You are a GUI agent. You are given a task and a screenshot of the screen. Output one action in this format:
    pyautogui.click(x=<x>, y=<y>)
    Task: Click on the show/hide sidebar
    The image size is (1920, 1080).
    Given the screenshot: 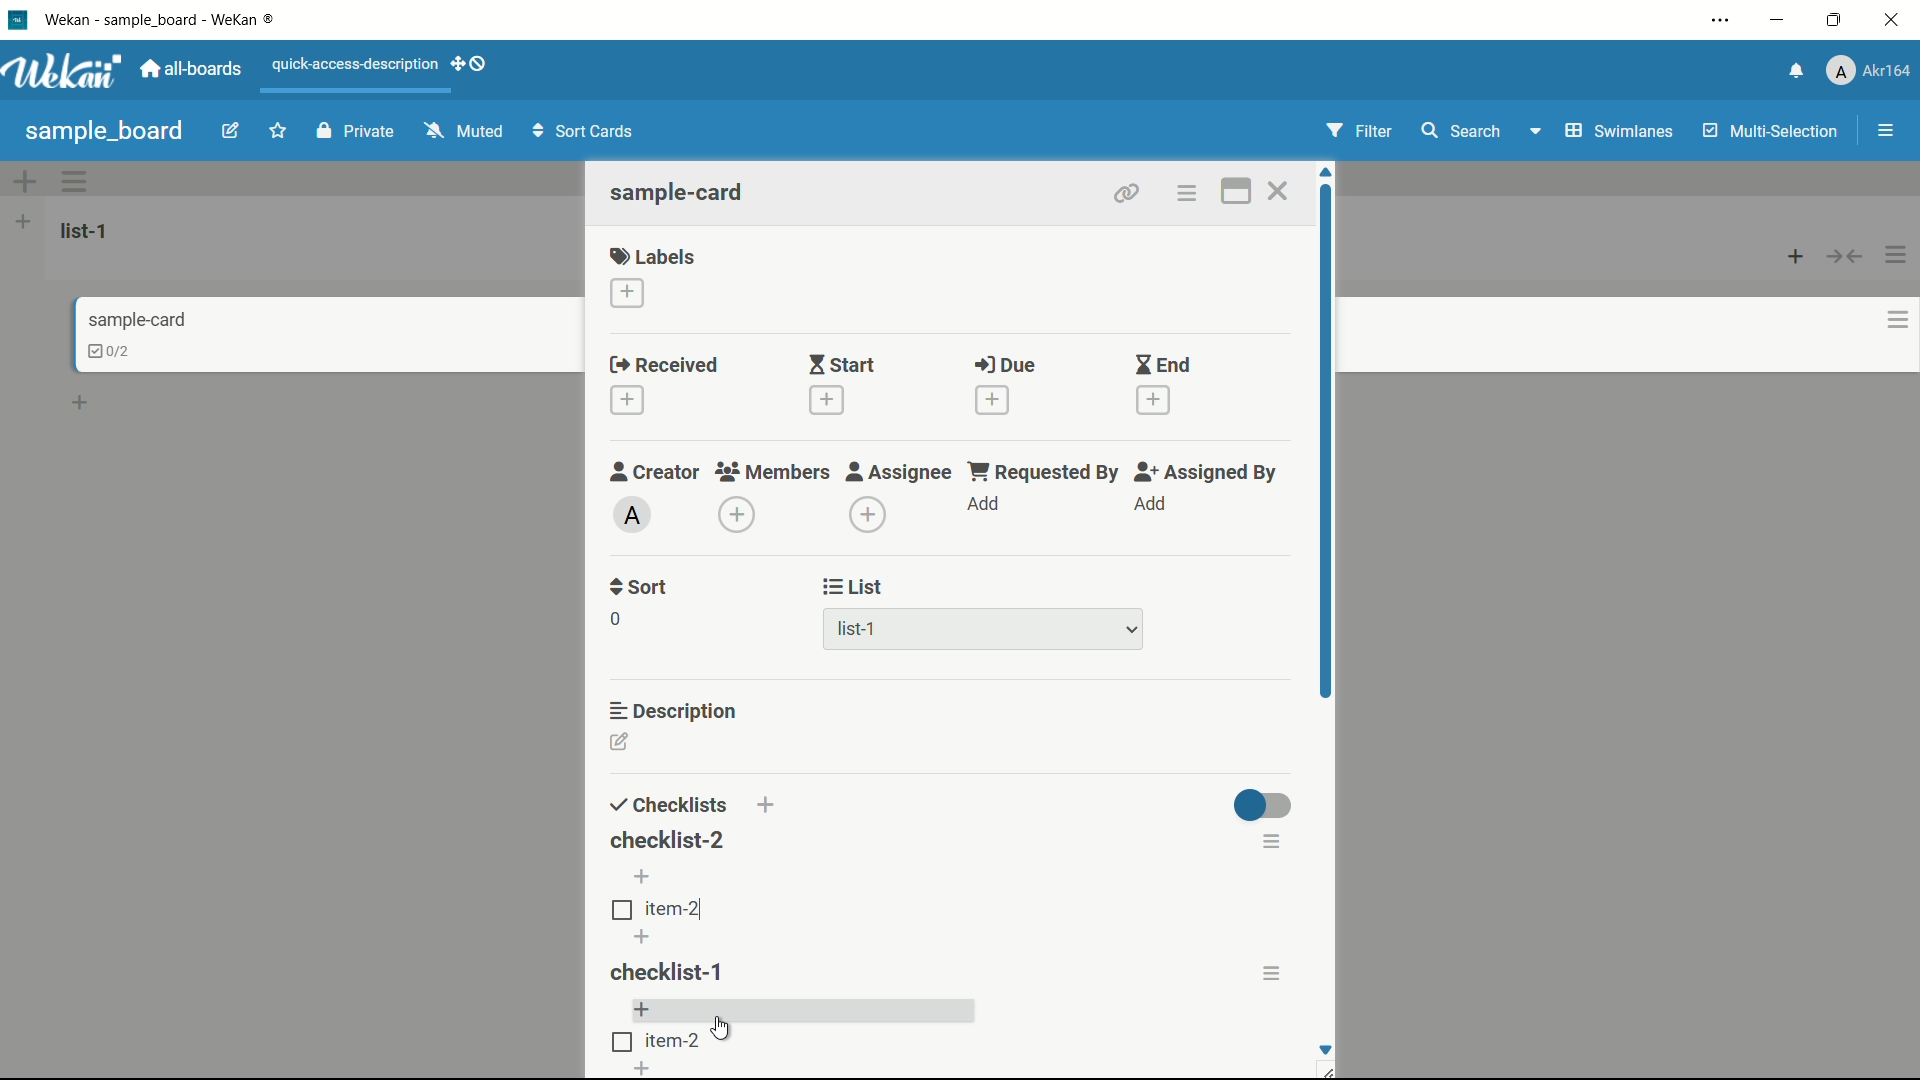 What is the action you would take?
    pyautogui.click(x=1888, y=131)
    